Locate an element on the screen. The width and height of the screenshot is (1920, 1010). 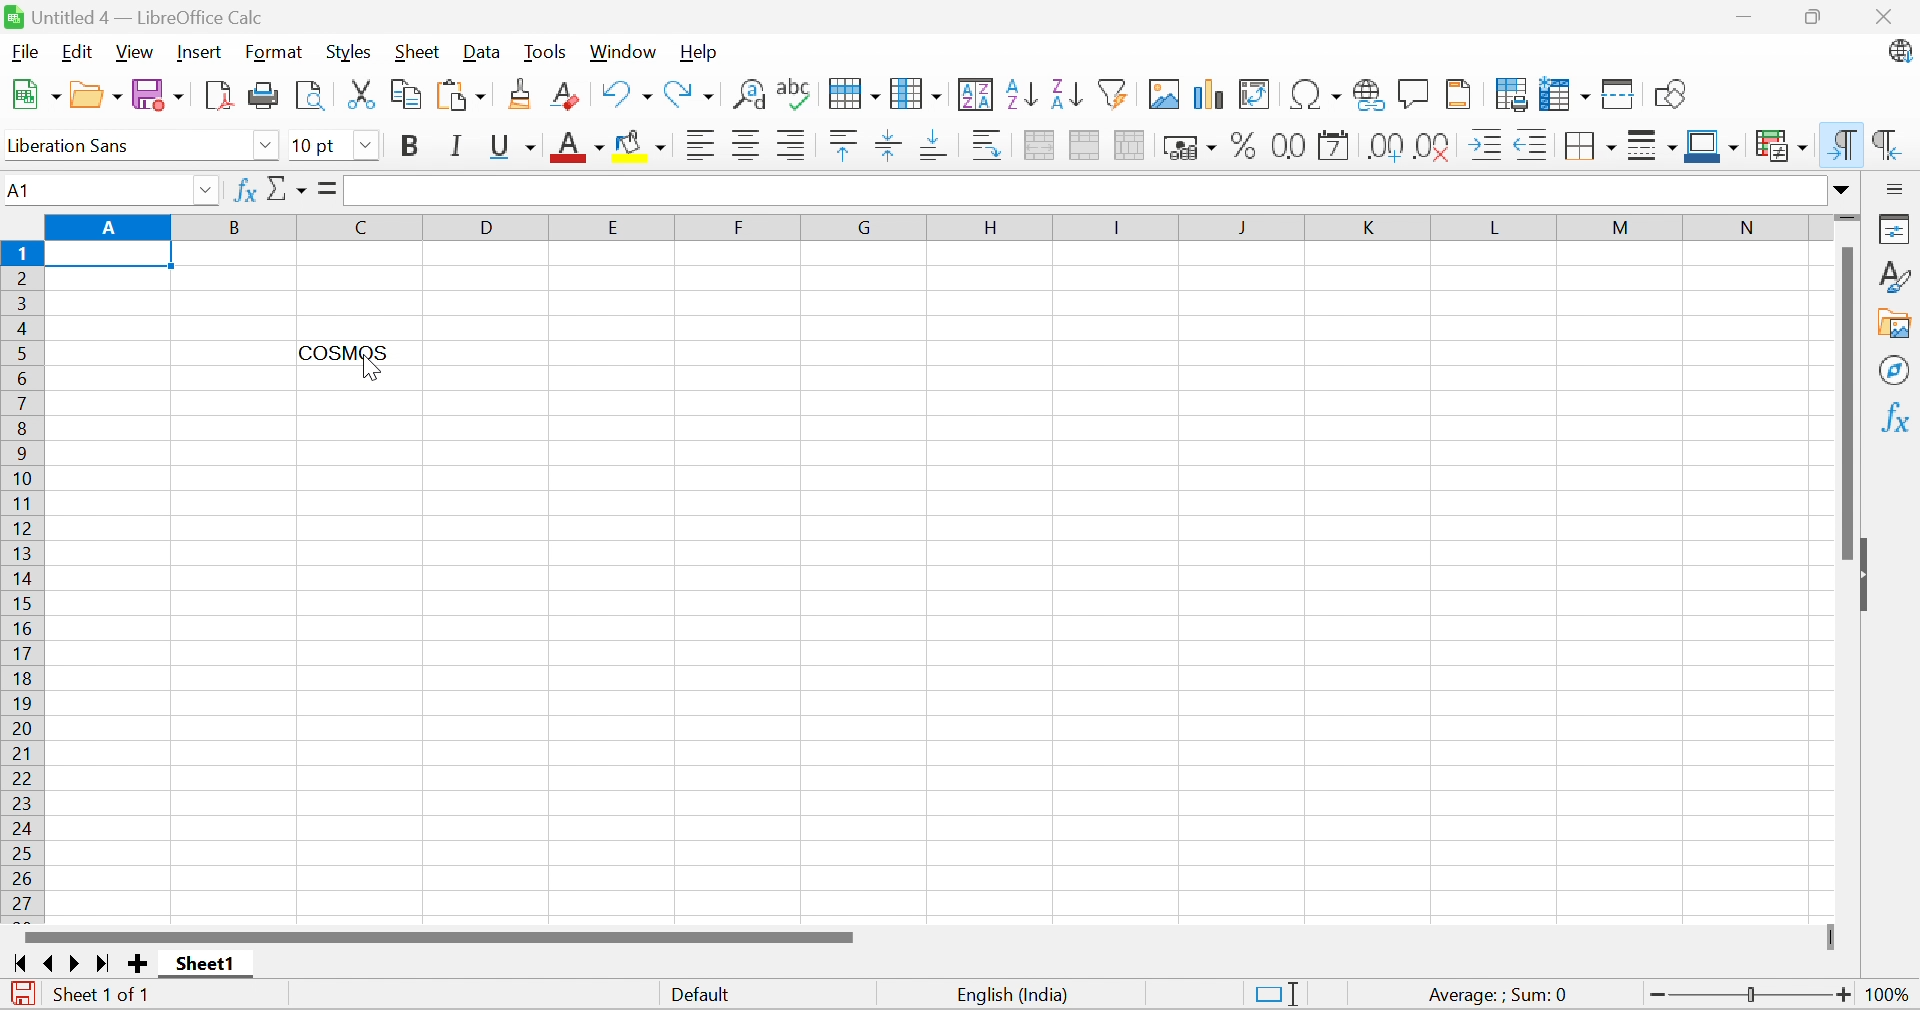
Format as Date is located at coordinates (1336, 146).